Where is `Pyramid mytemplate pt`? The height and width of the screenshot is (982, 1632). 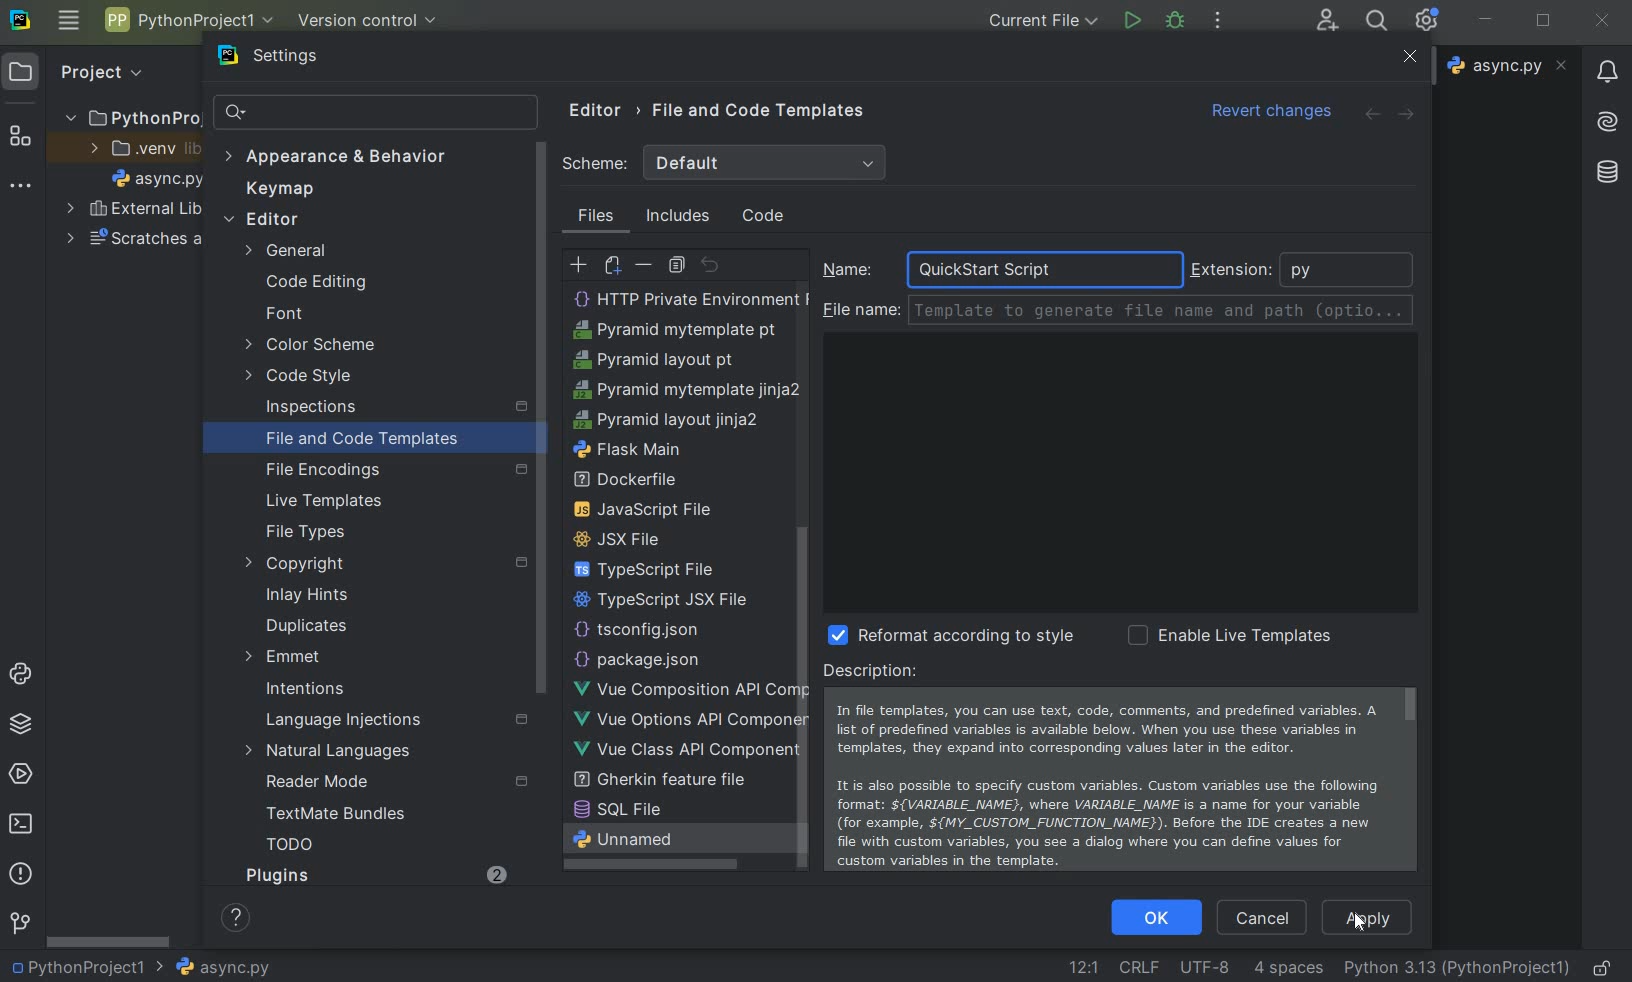
Pyramid mytemplate pt is located at coordinates (678, 749).